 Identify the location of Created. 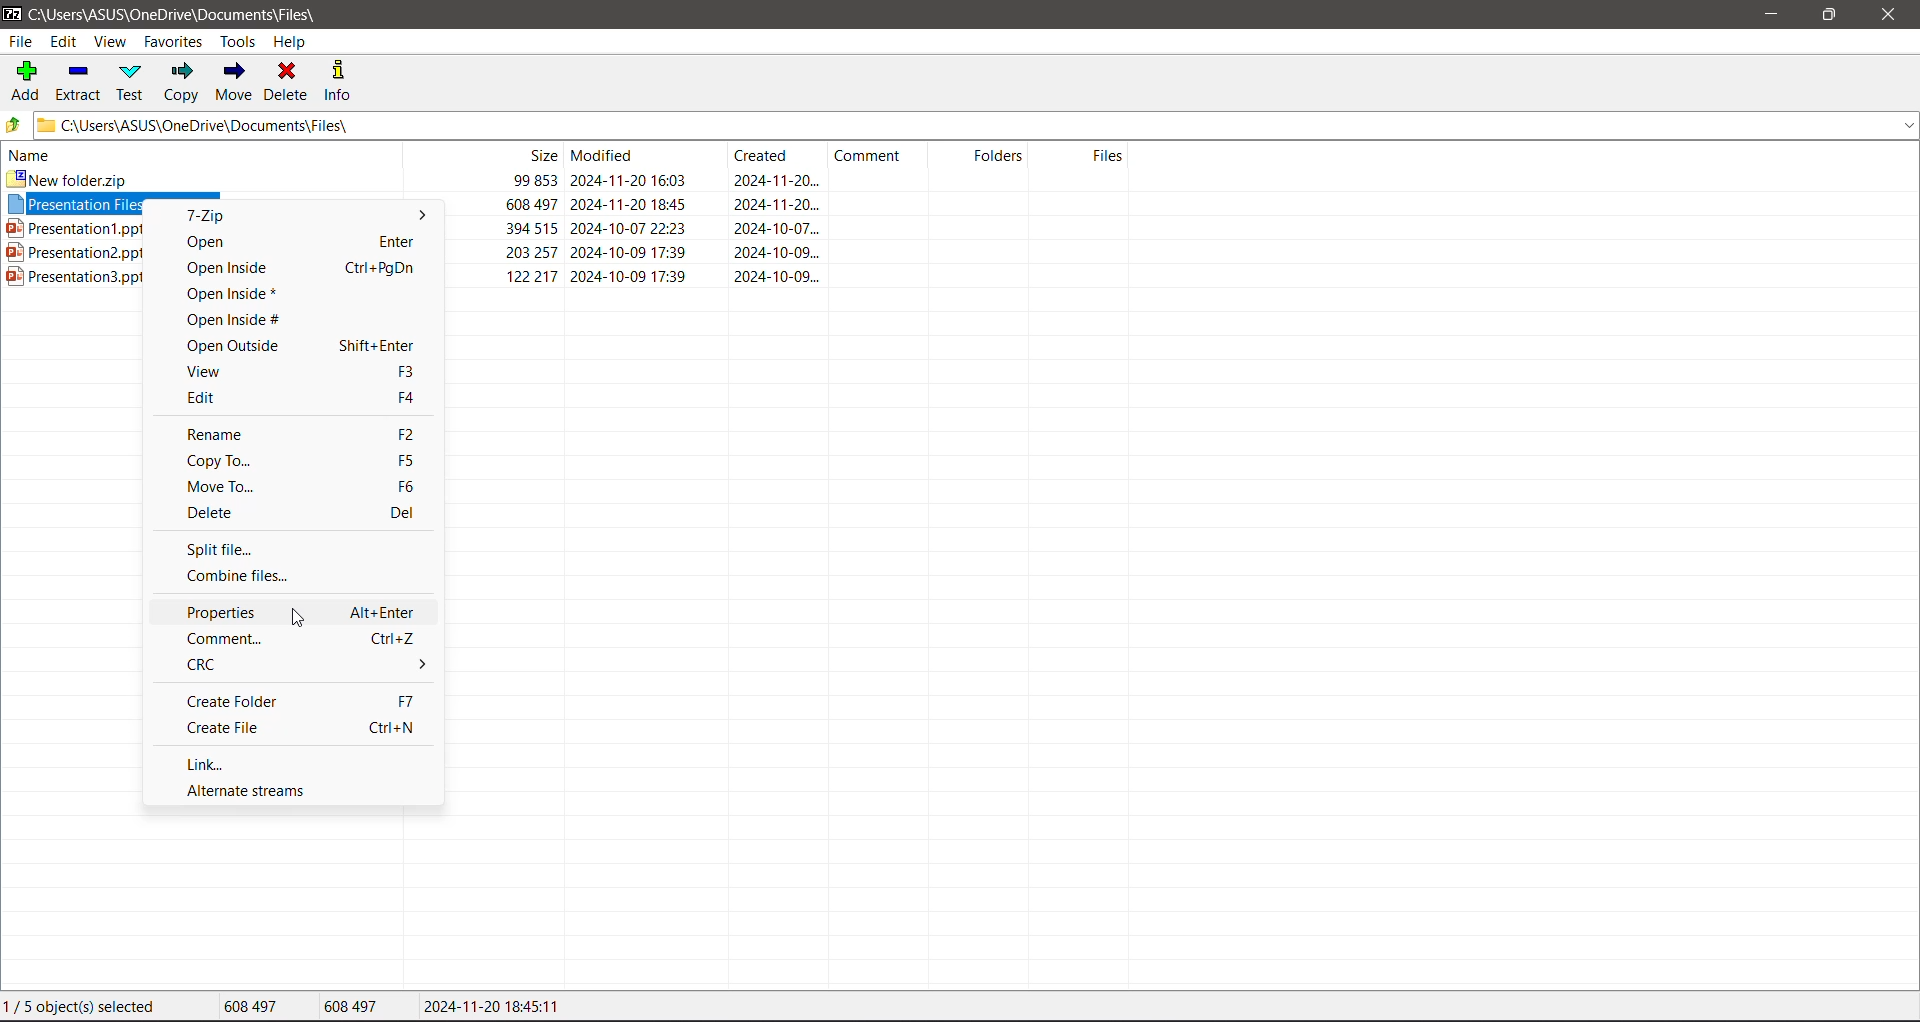
(775, 156).